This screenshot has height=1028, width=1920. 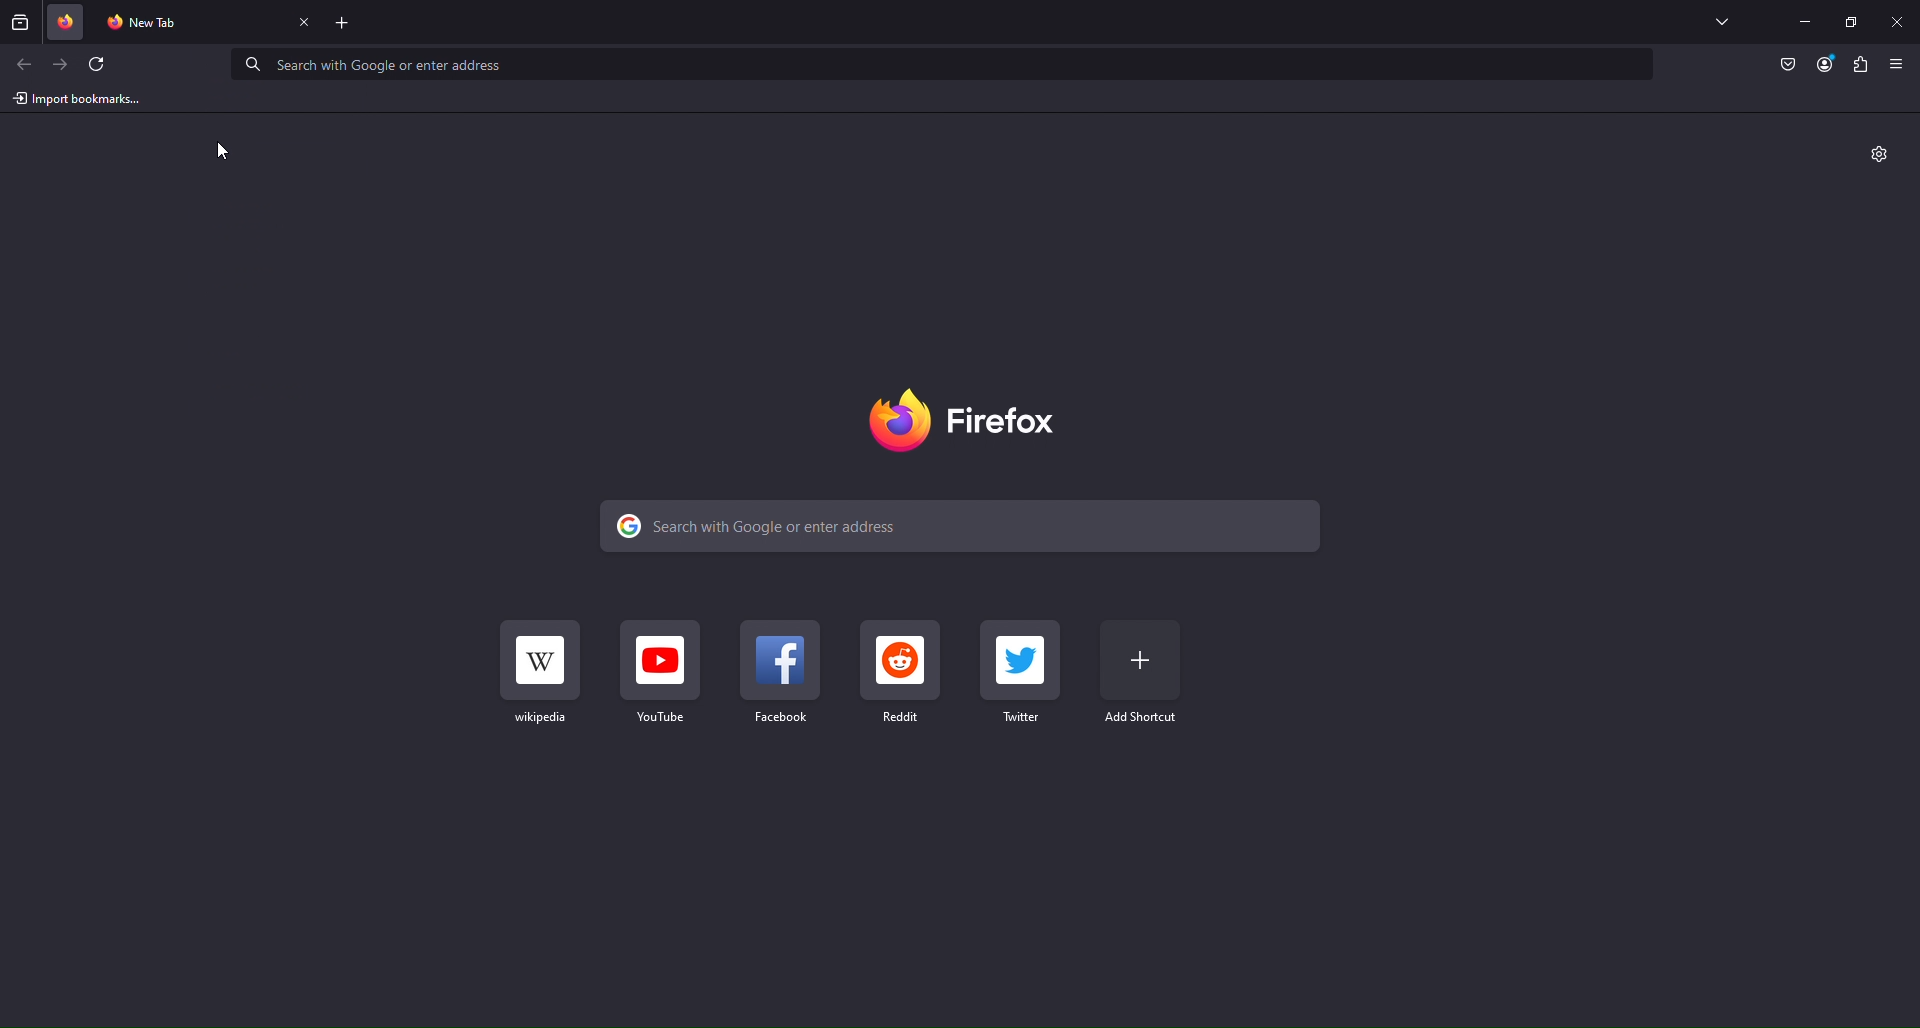 I want to click on Add Shortcut, so click(x=1141, y=673).